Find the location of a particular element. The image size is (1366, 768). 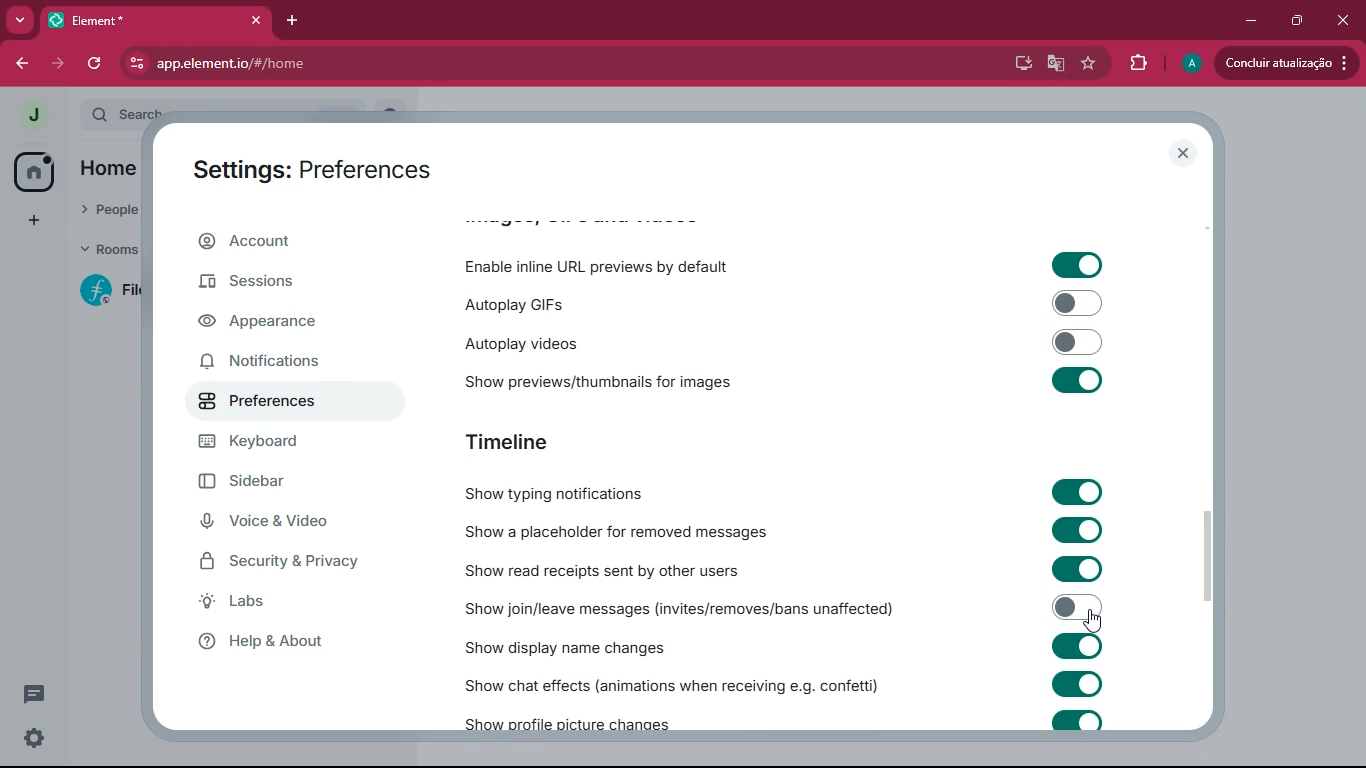

close tab is located at coordinates (256, 21).